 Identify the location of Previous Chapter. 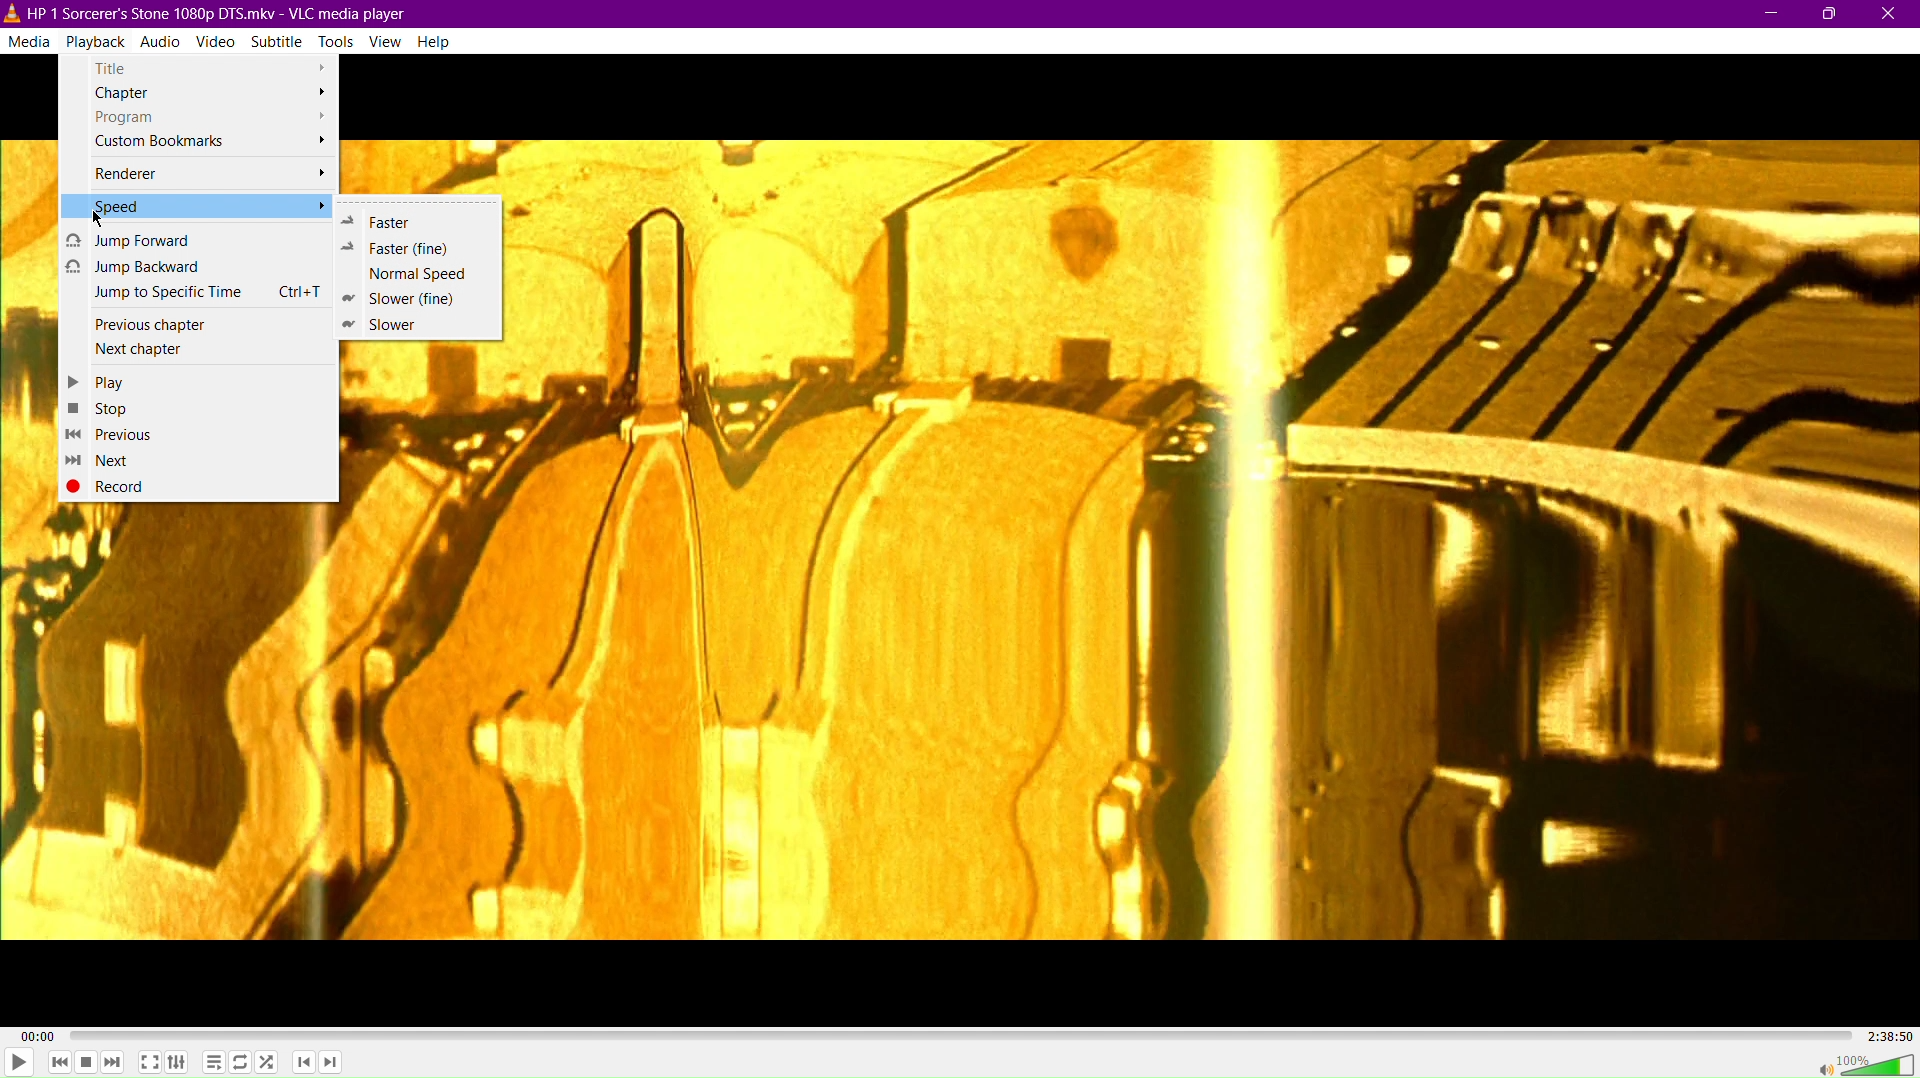
(303, 1064).